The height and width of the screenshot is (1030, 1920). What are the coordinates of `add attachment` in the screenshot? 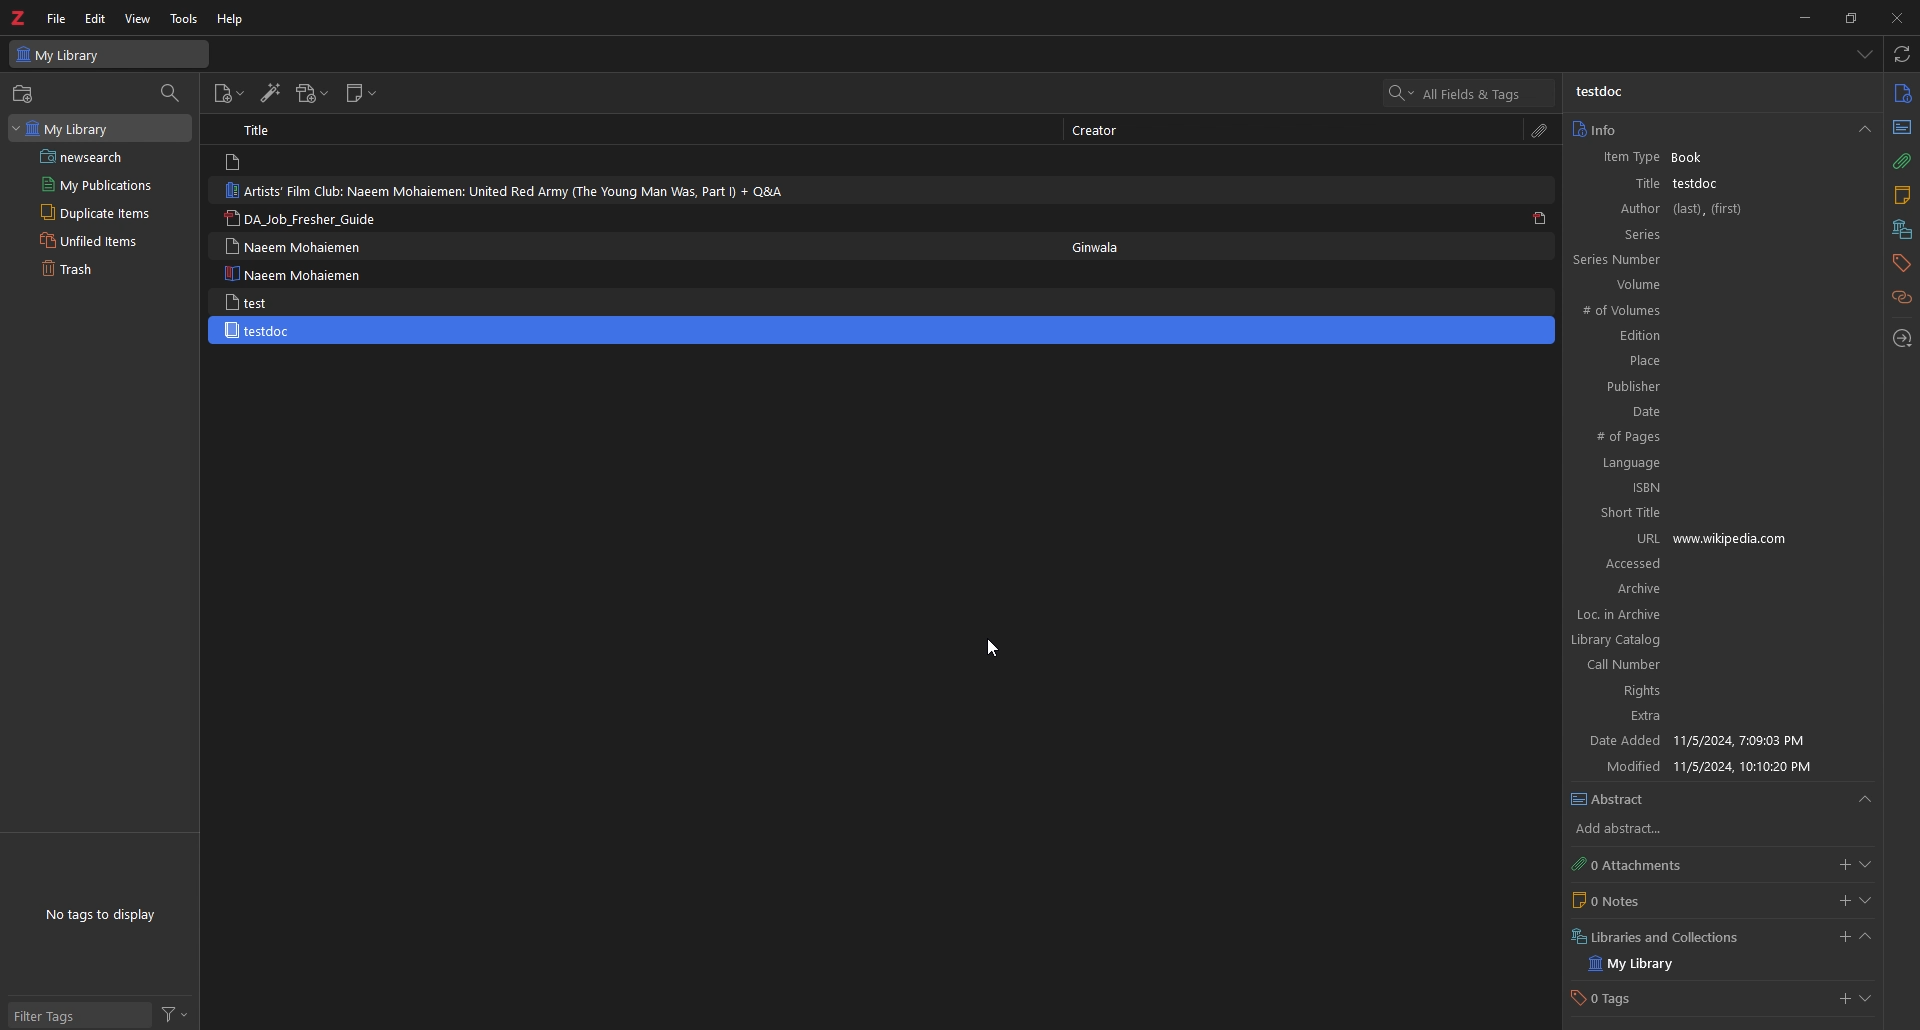 It's located at (313, 93).